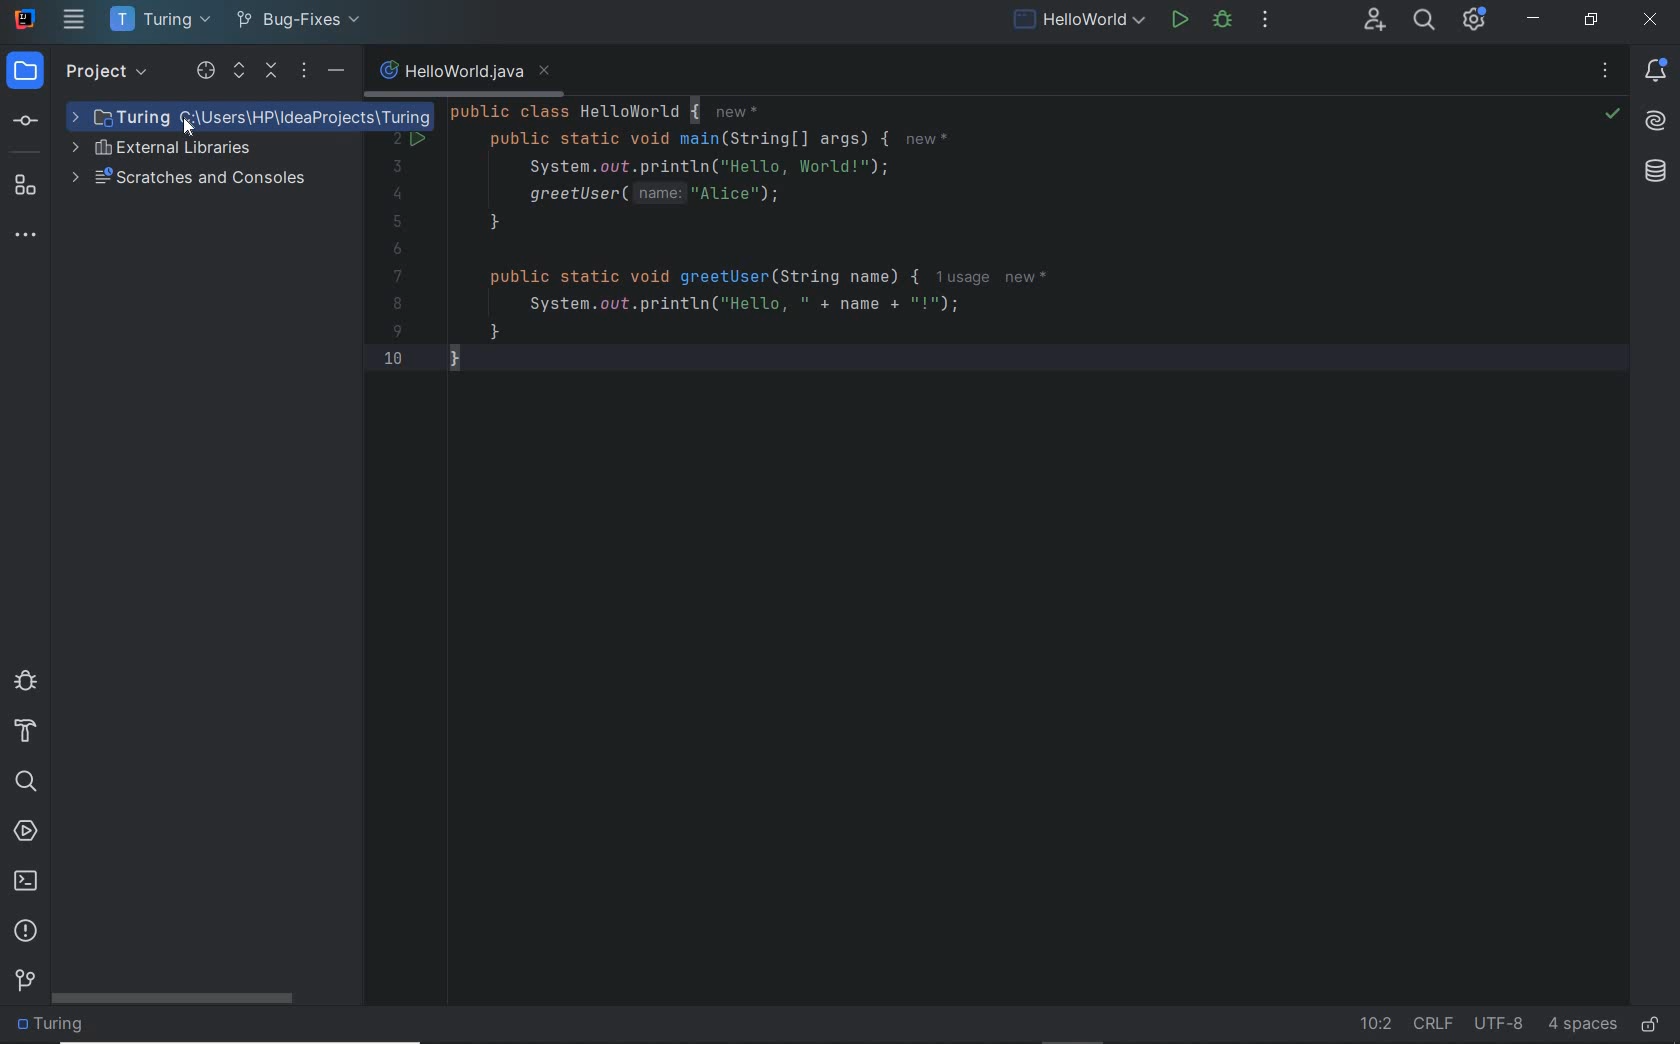  Describe the element at coordinates (250, 117) in the screenshot. I see `selected folder` at that location.